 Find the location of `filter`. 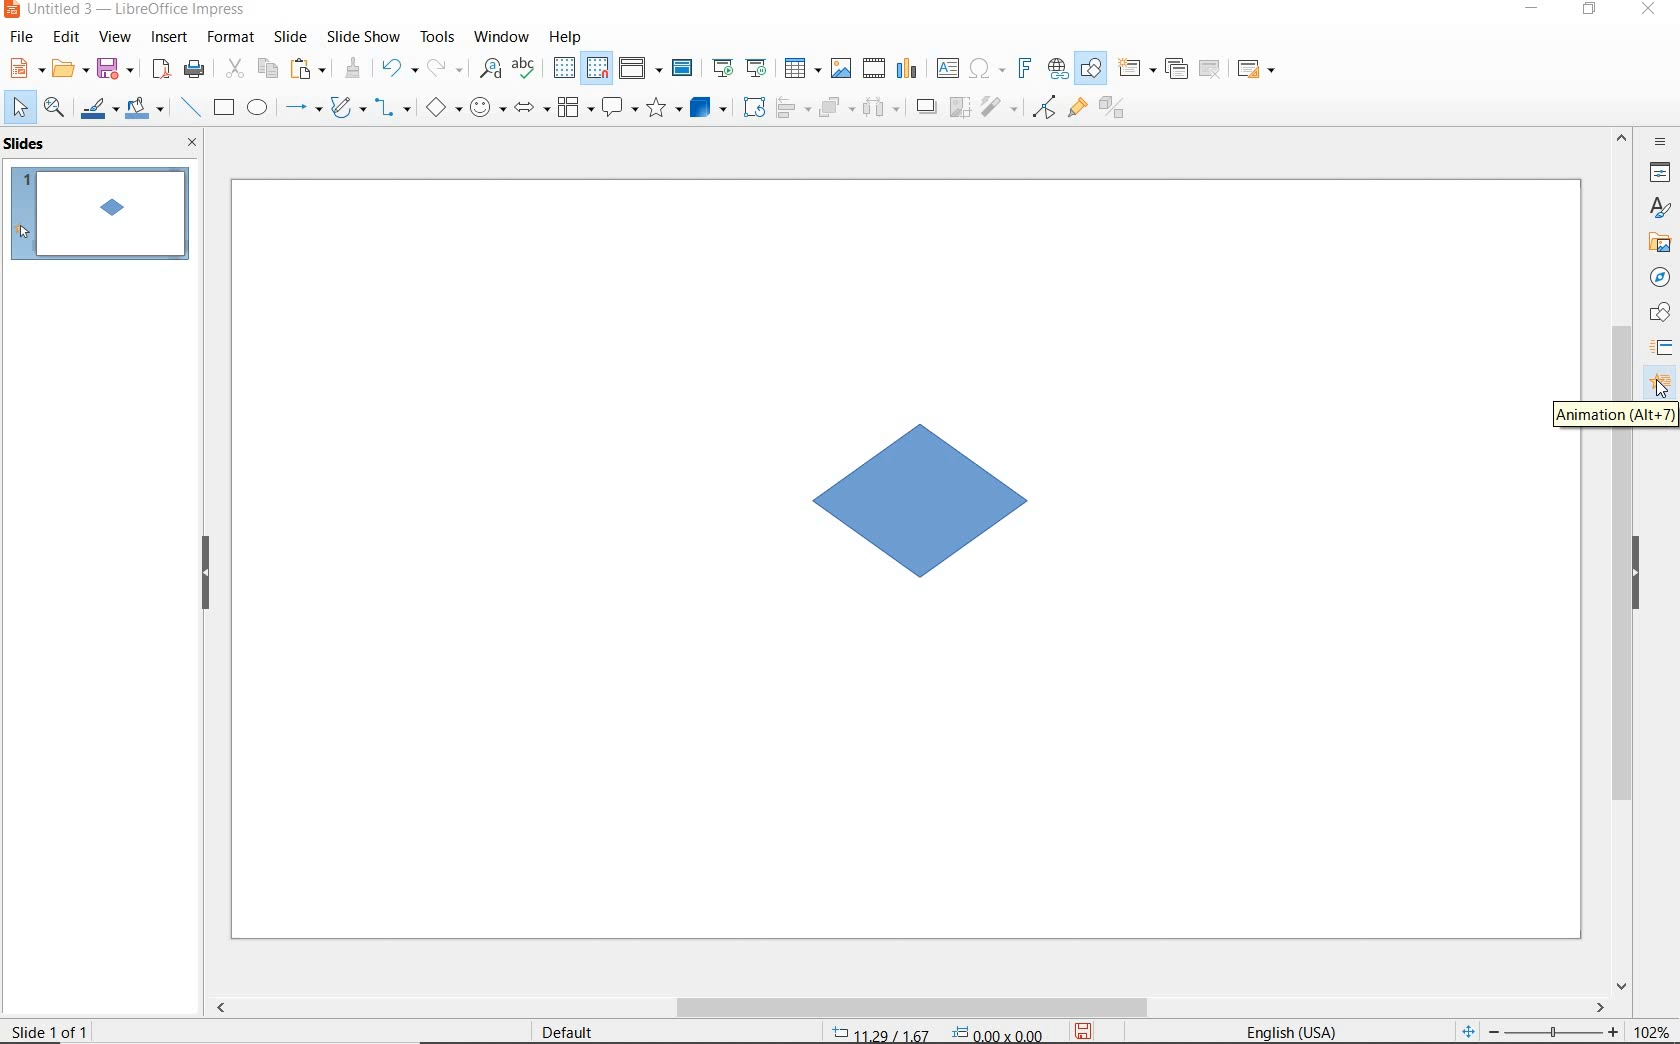

filter is located at coordinates (998, 109).